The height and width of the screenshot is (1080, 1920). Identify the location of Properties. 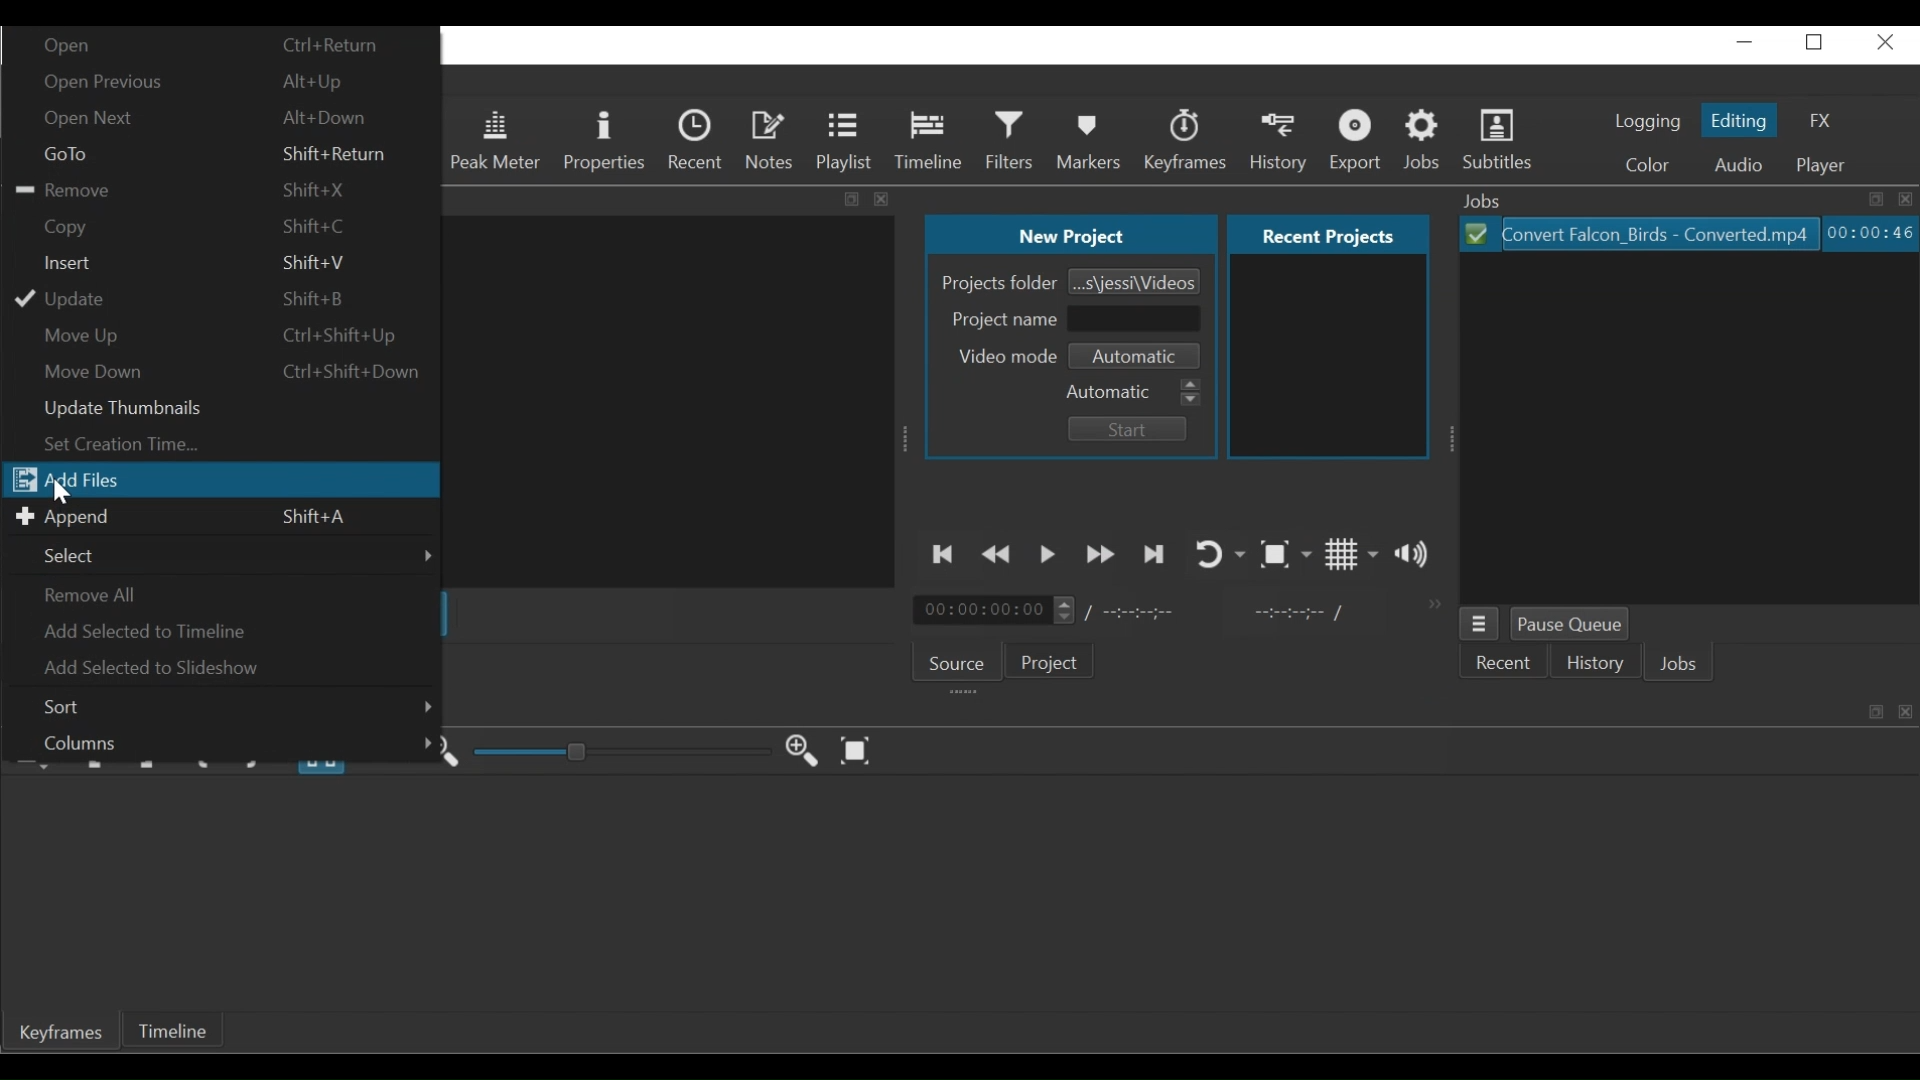
(605, 140).